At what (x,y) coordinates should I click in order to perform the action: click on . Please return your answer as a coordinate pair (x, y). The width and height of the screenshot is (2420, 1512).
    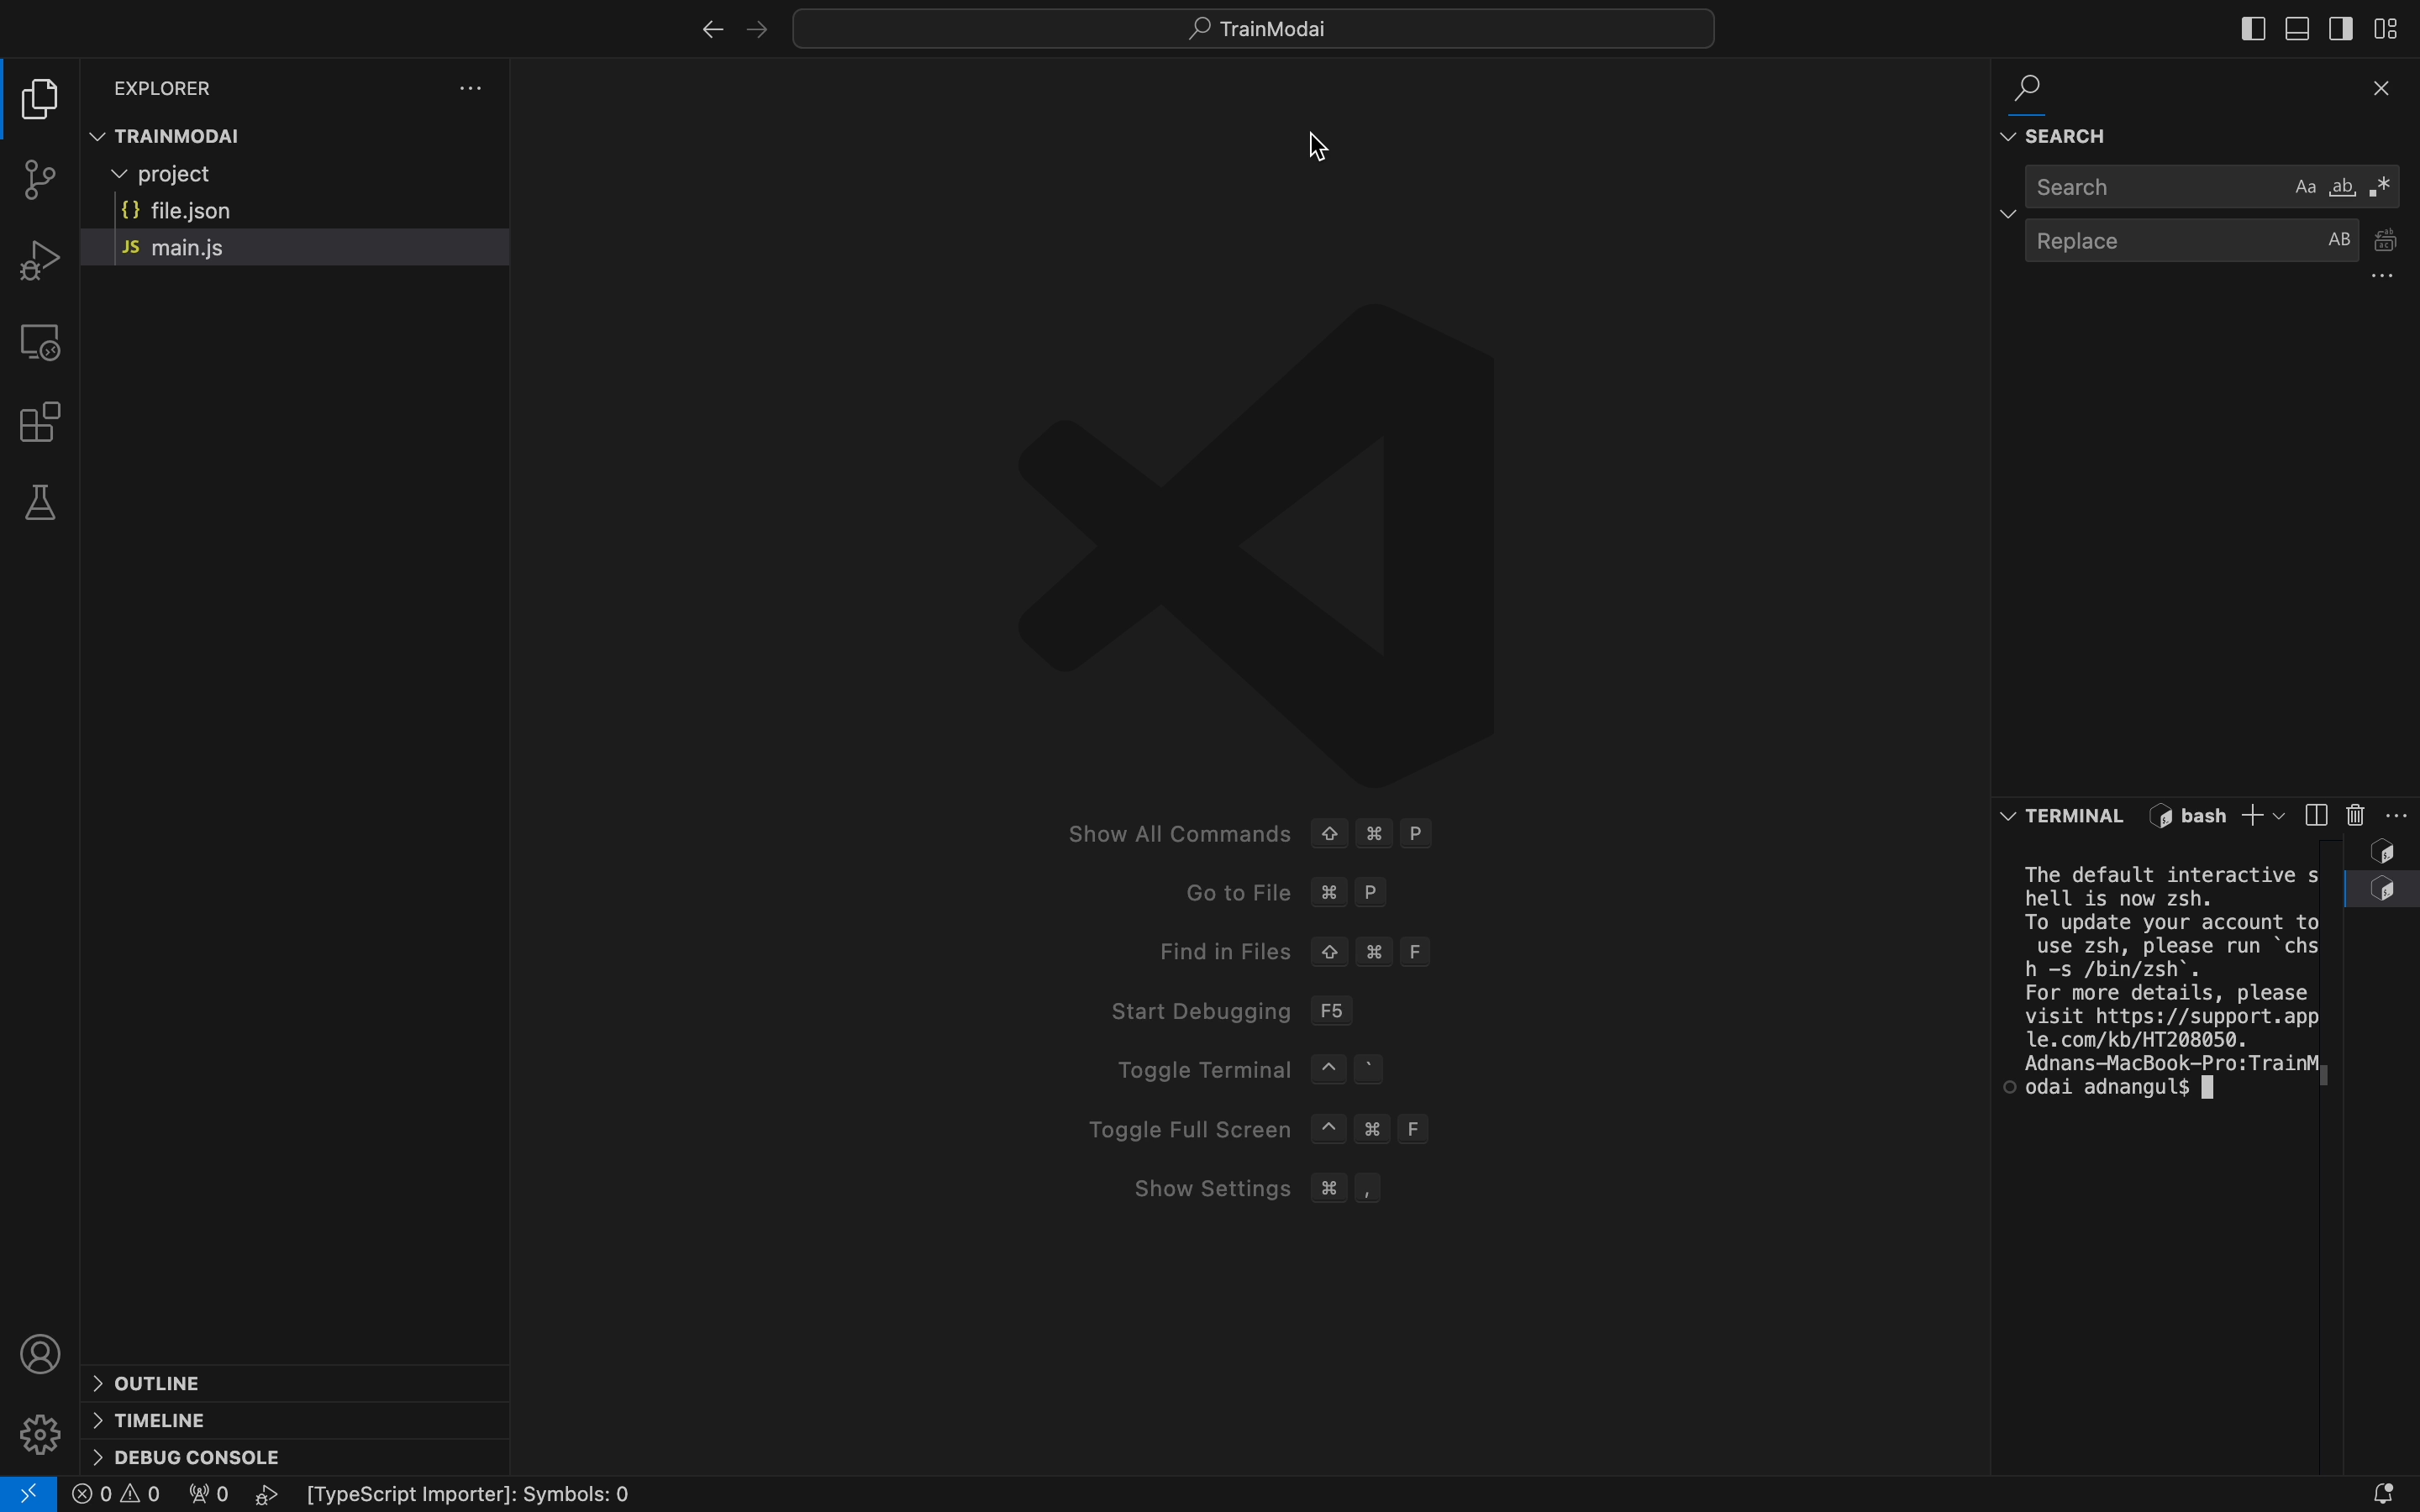
    Looking at the image, I should click on (2382, 875).